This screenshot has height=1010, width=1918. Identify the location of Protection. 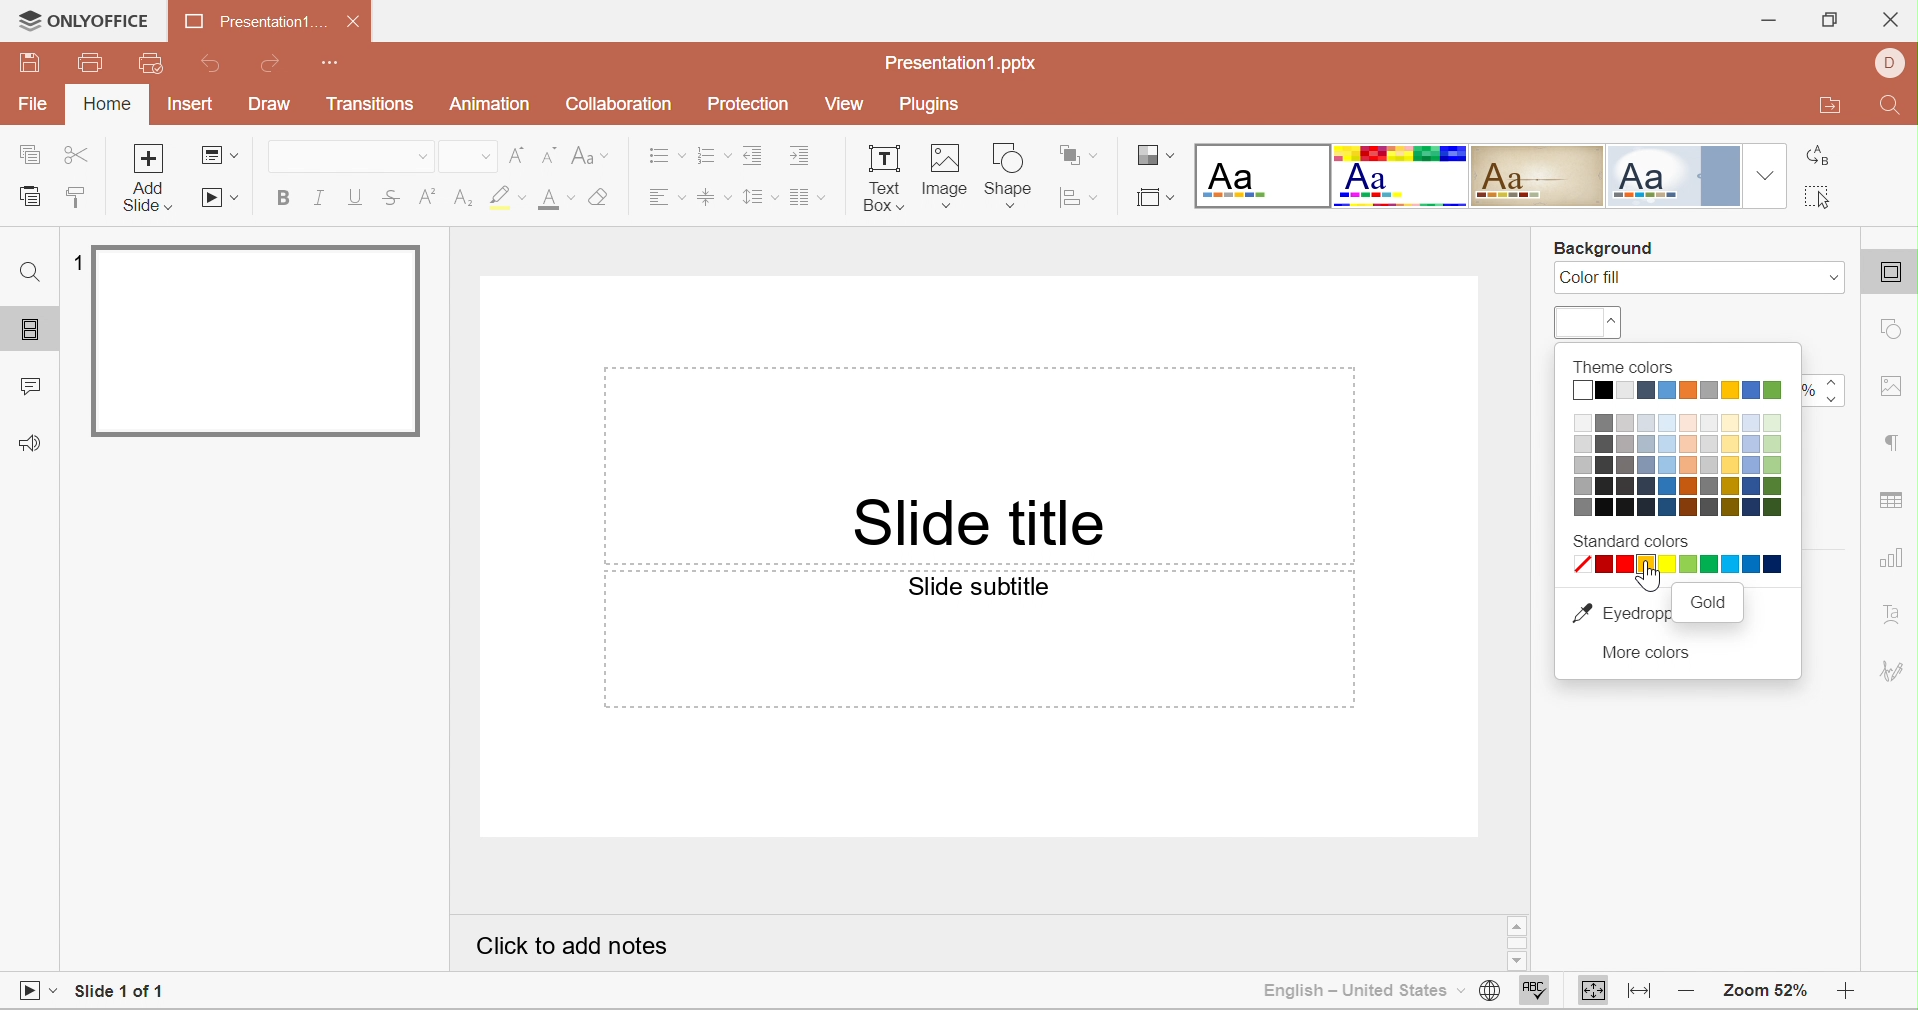
(751, 106).